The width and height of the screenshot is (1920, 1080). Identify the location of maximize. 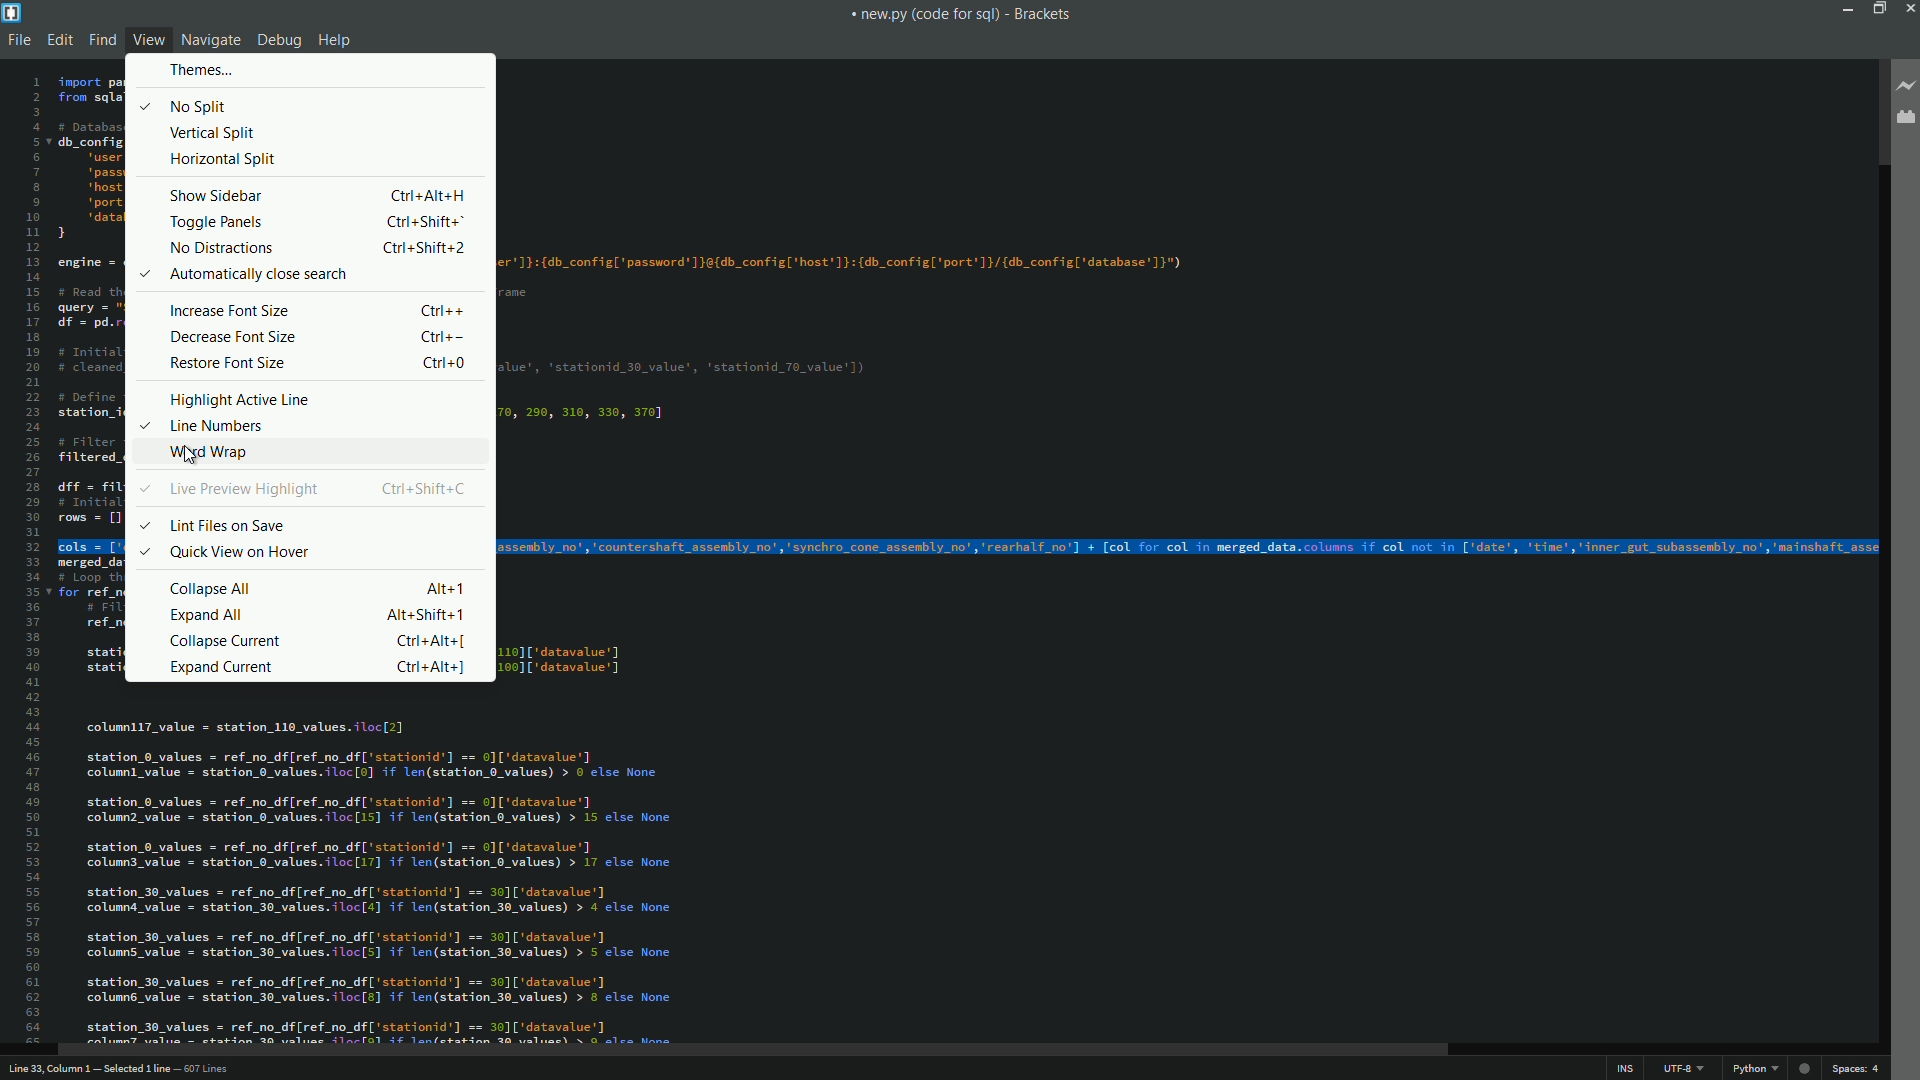
(1875, 8).